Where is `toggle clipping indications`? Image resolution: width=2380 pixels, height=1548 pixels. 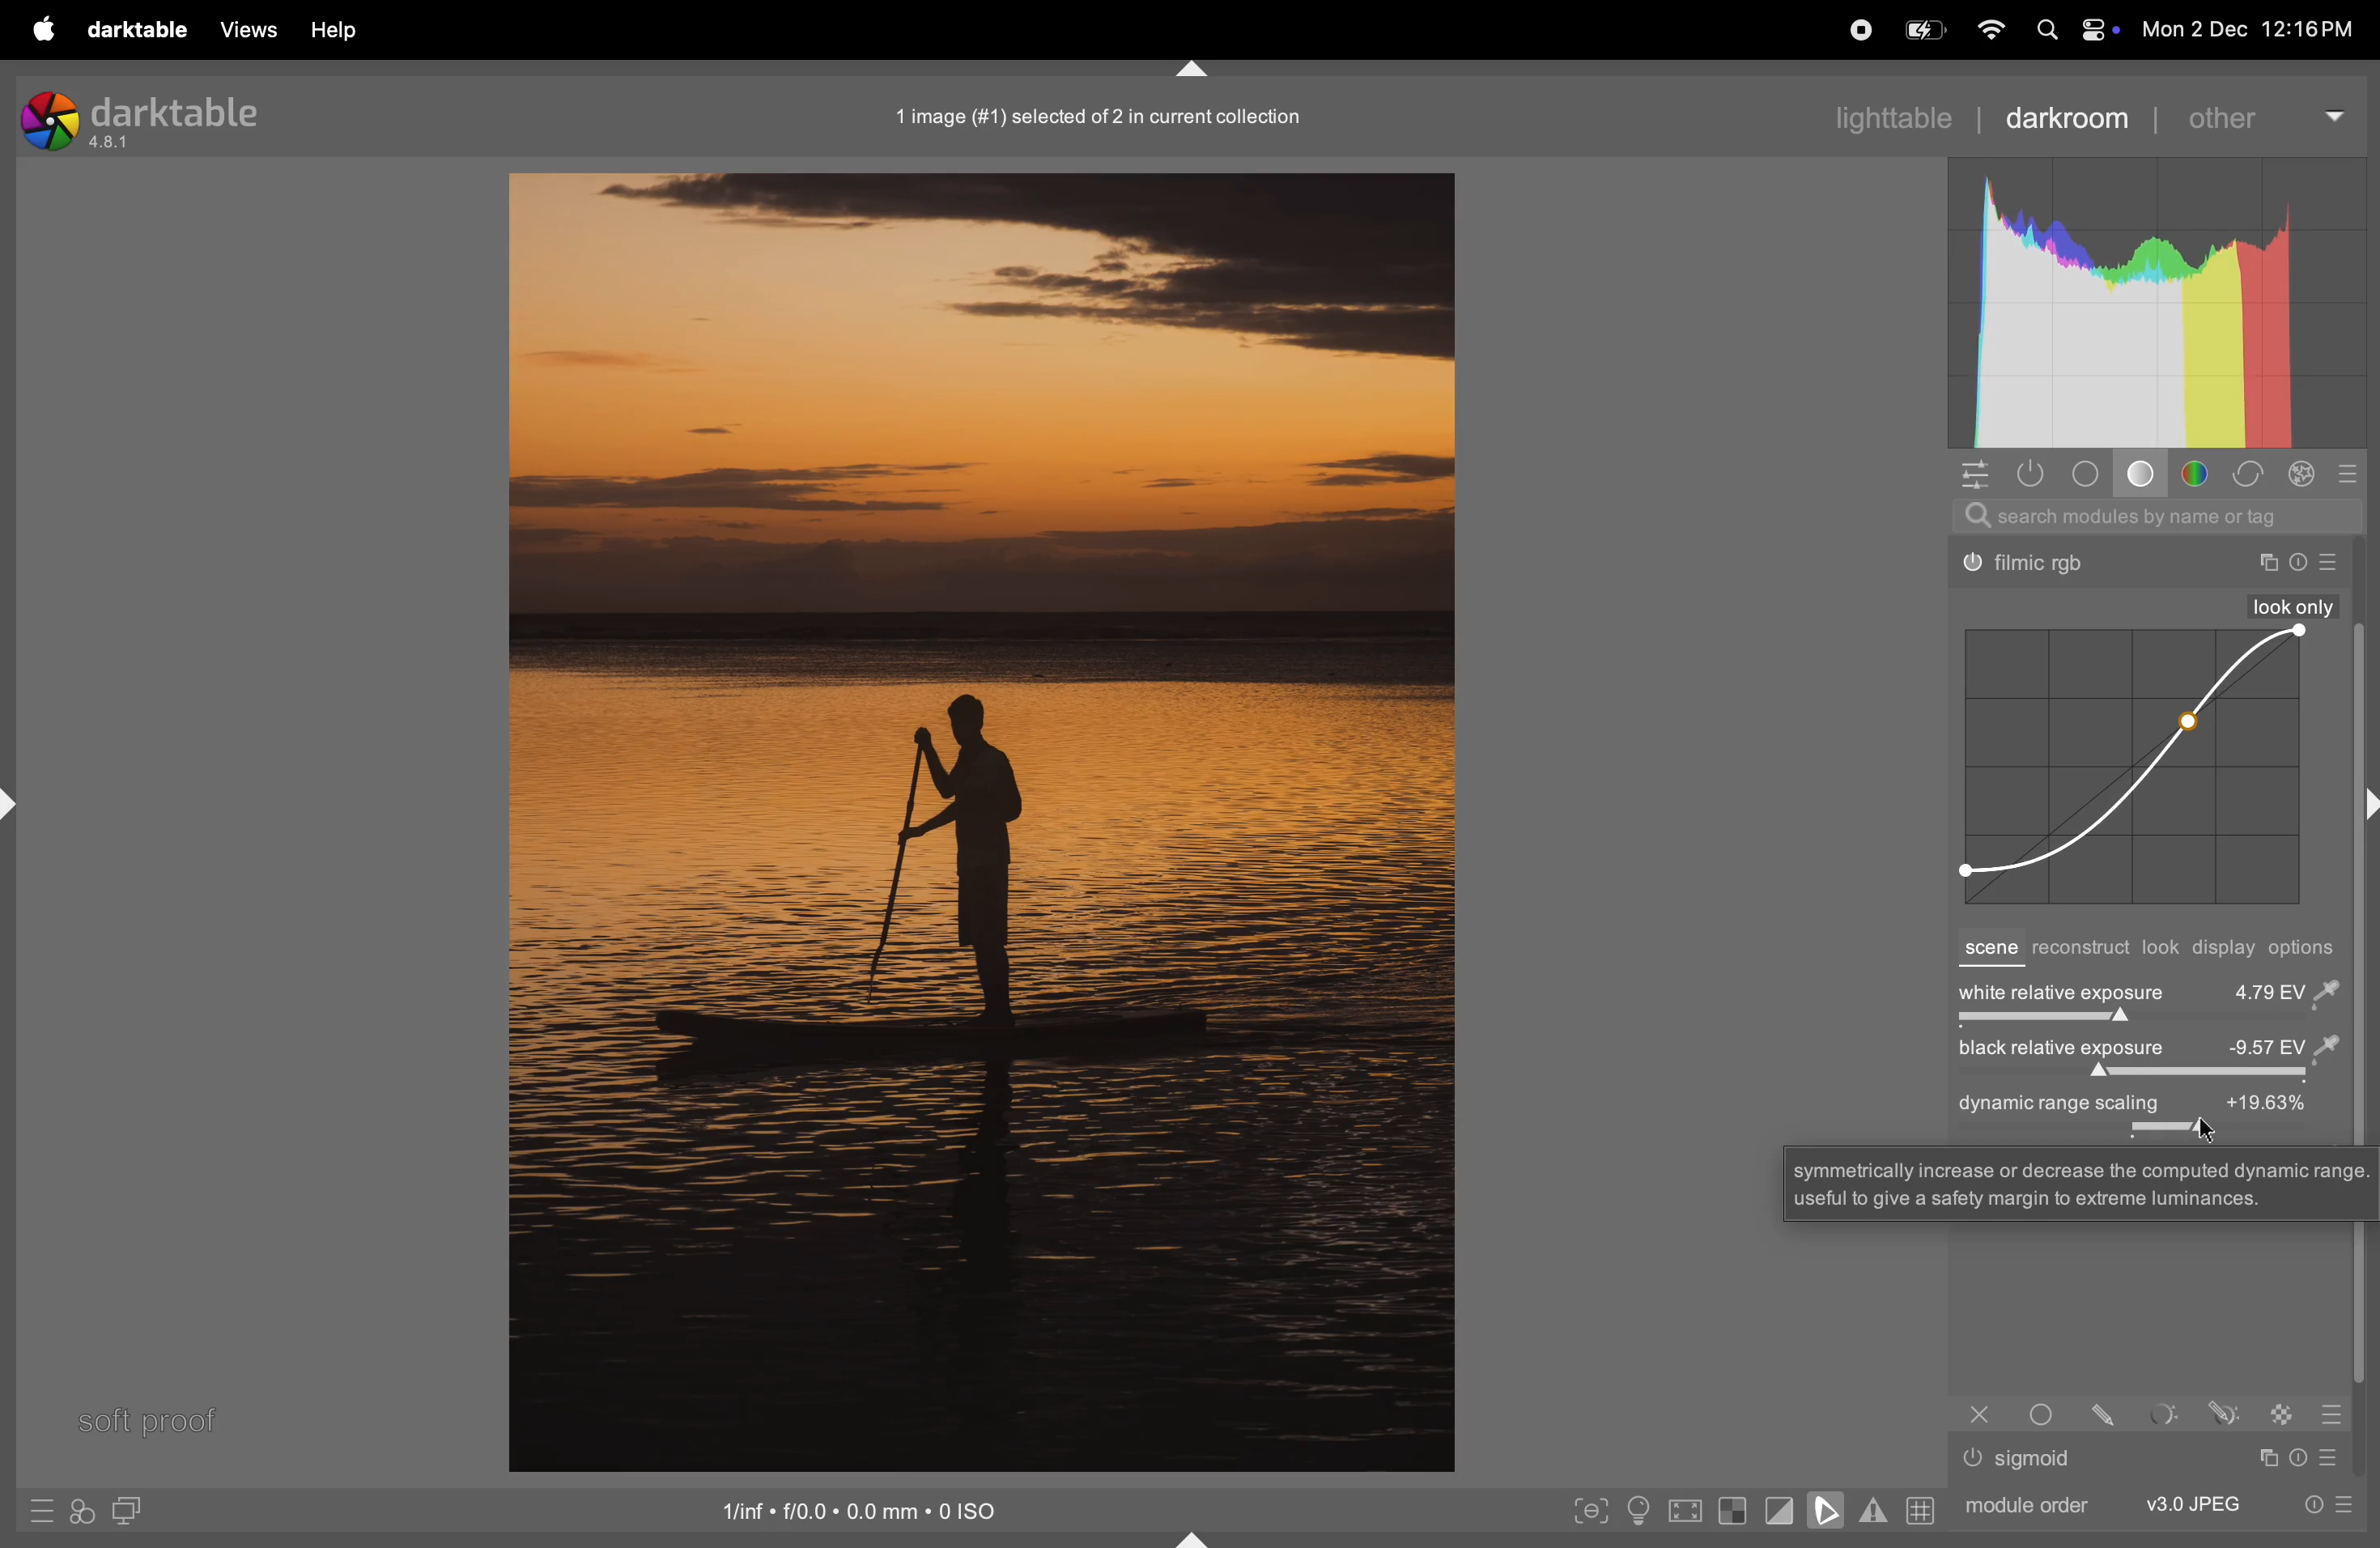 toggle clipping indications is located at coordinates (1780, 1510).